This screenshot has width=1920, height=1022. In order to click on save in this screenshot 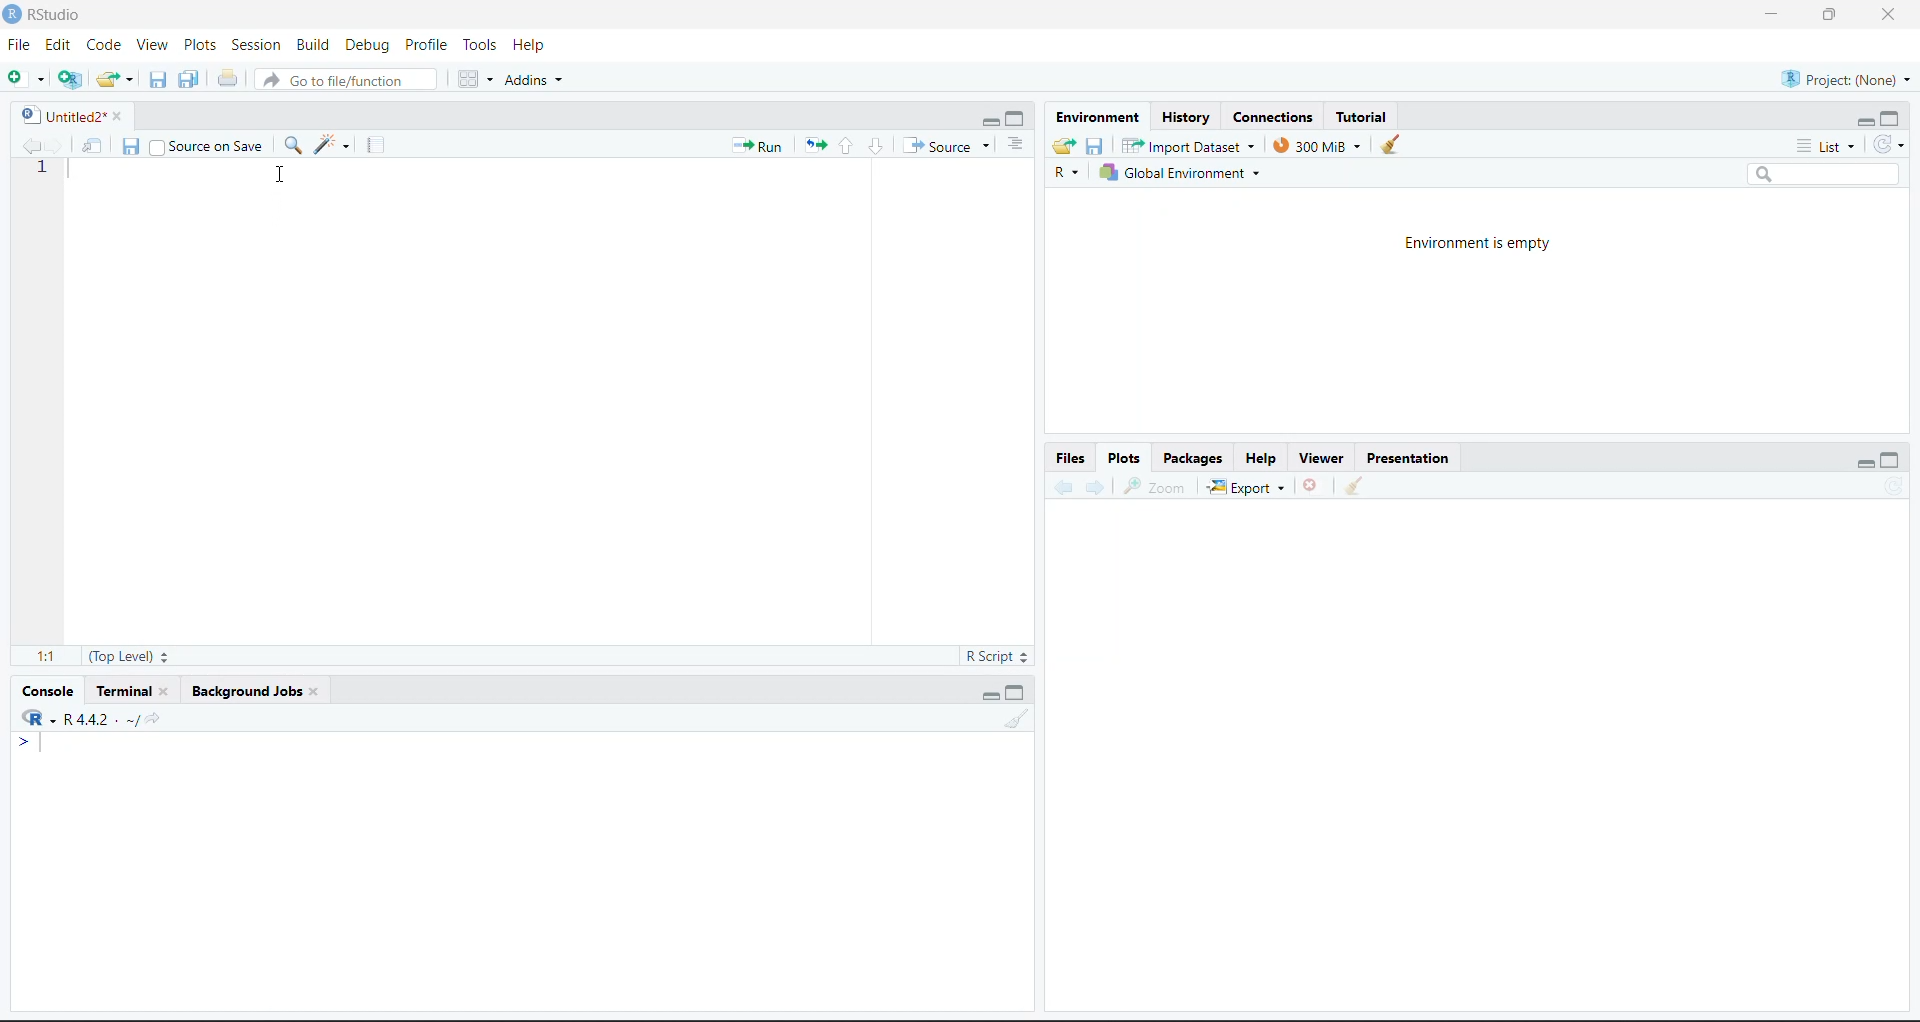, I will do `click(1095, 145)`.